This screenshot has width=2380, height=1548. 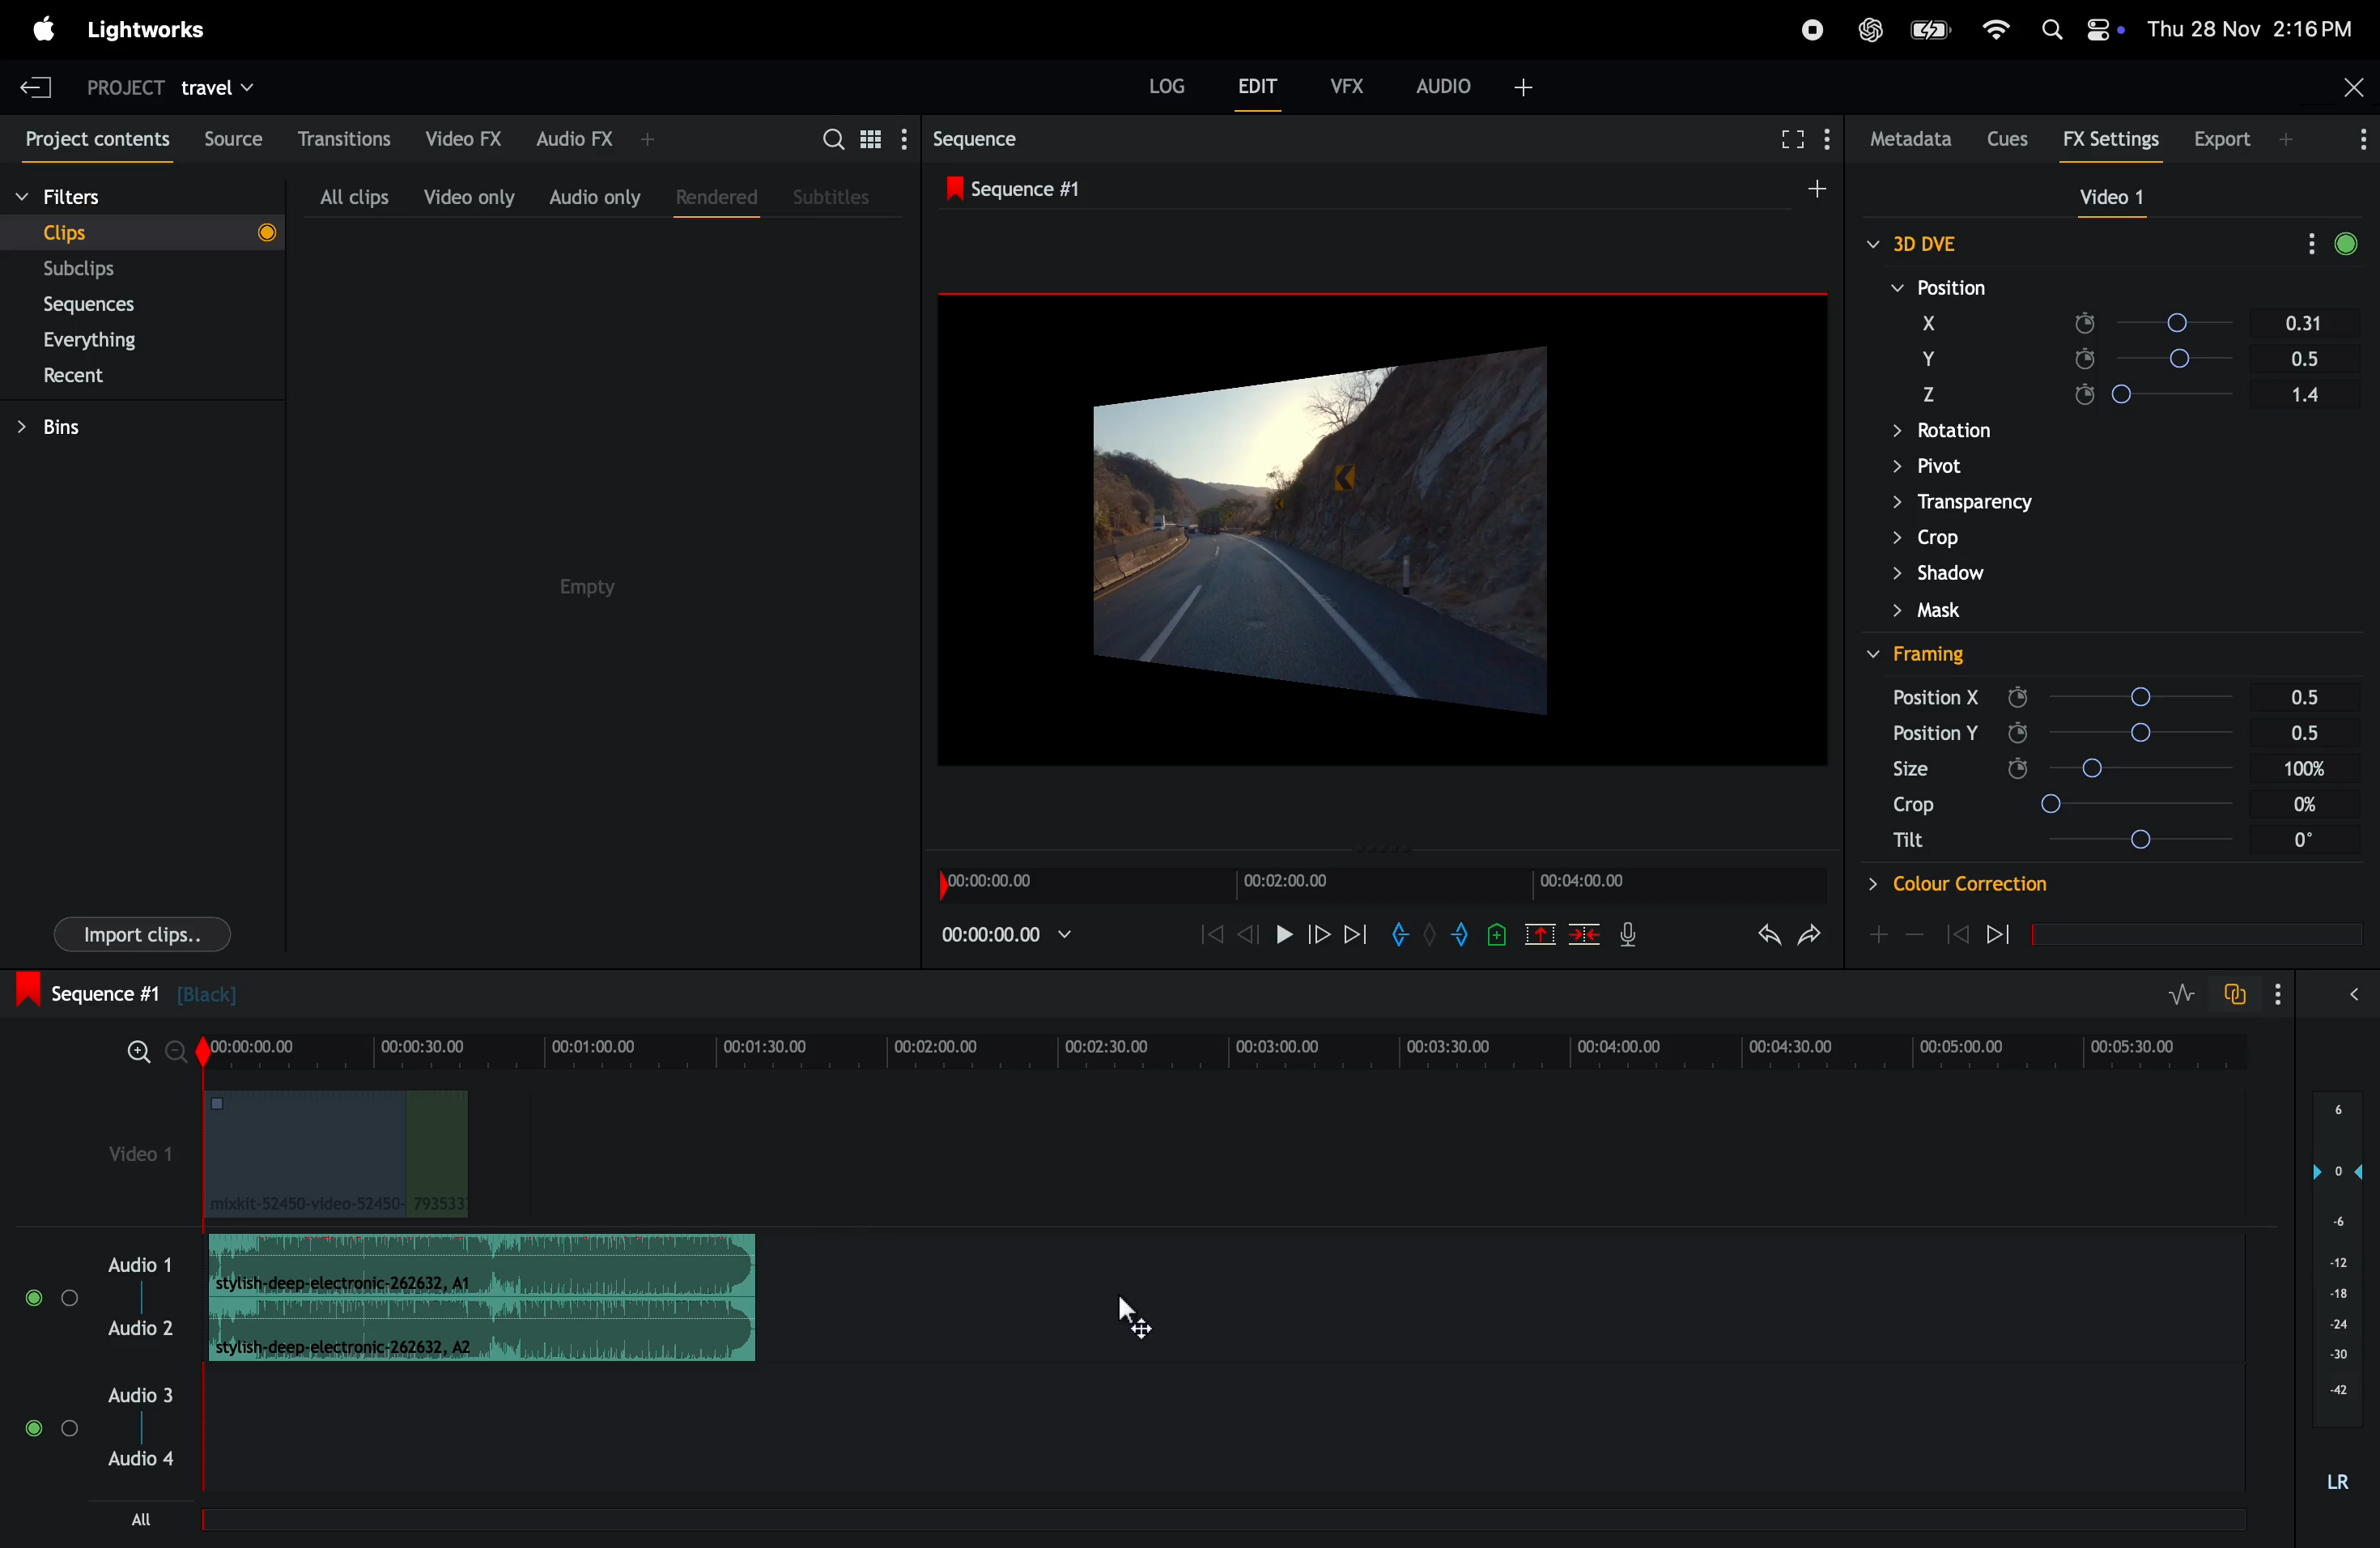 What do you see at coordinates (1802, 30) in the screenshot?
I see `record` at bounding box center [1802, 30].